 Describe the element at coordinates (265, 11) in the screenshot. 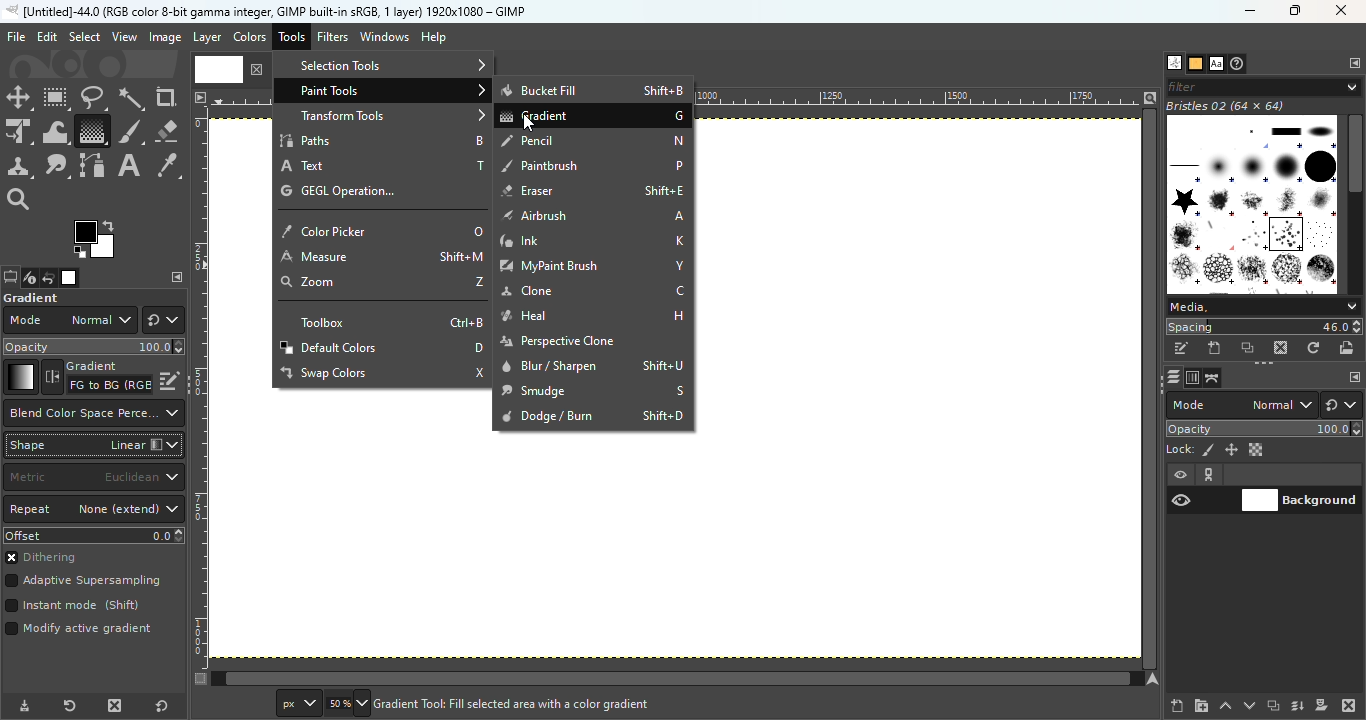

I see `untitled -36.0 (rgb color 8-bit gamma integer , gimp built in stgb, 1 layer) 1174x788 - gimp` at that location.